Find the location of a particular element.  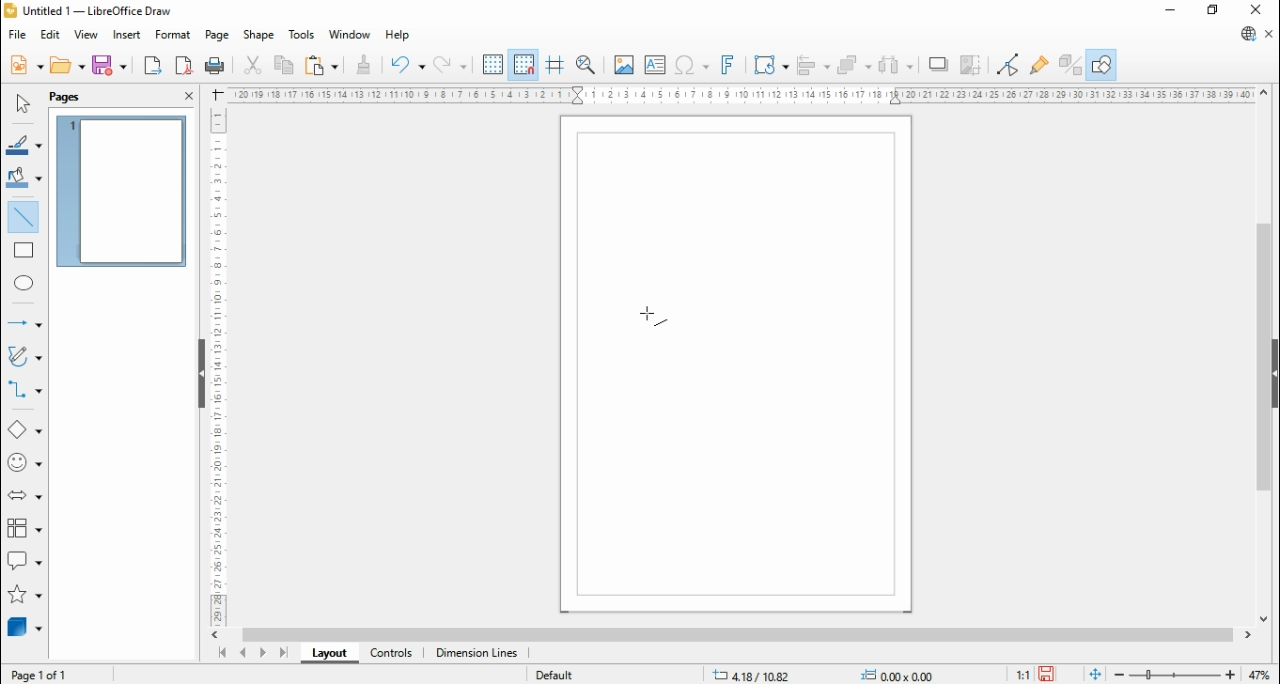

previous page is located at coordinates (242, 653).